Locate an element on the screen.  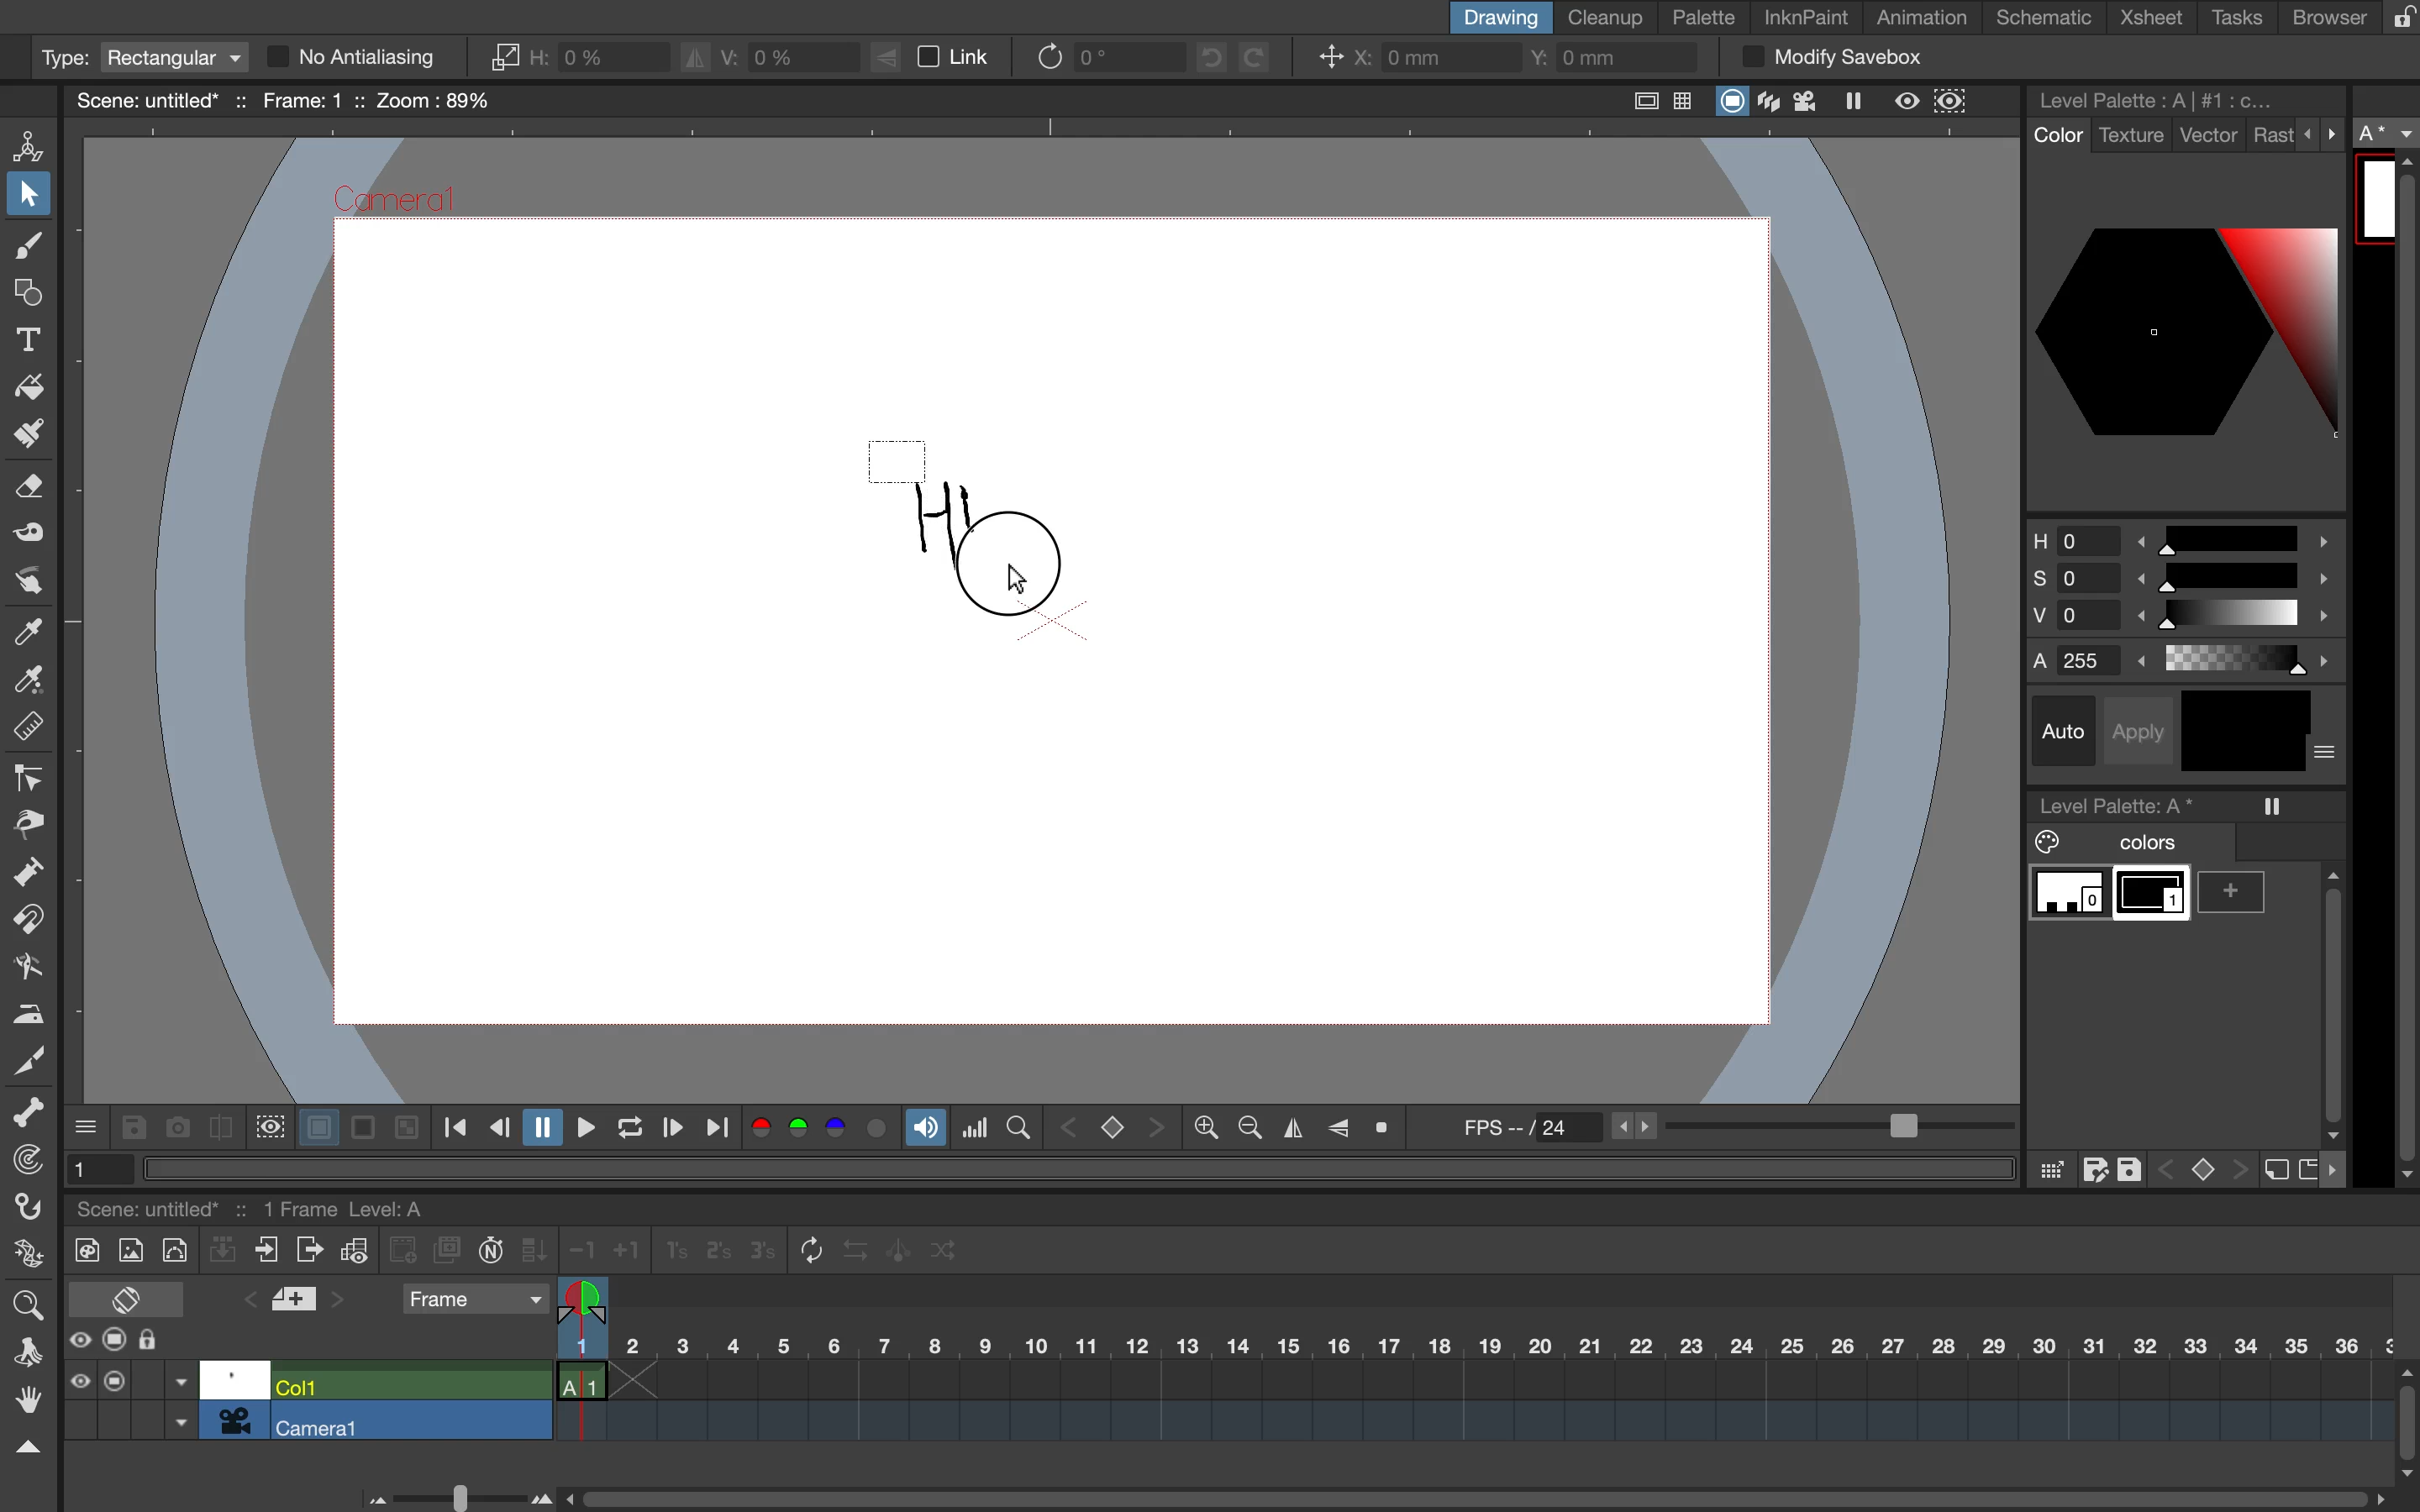
collapse is located at coordinates (223, 1253).